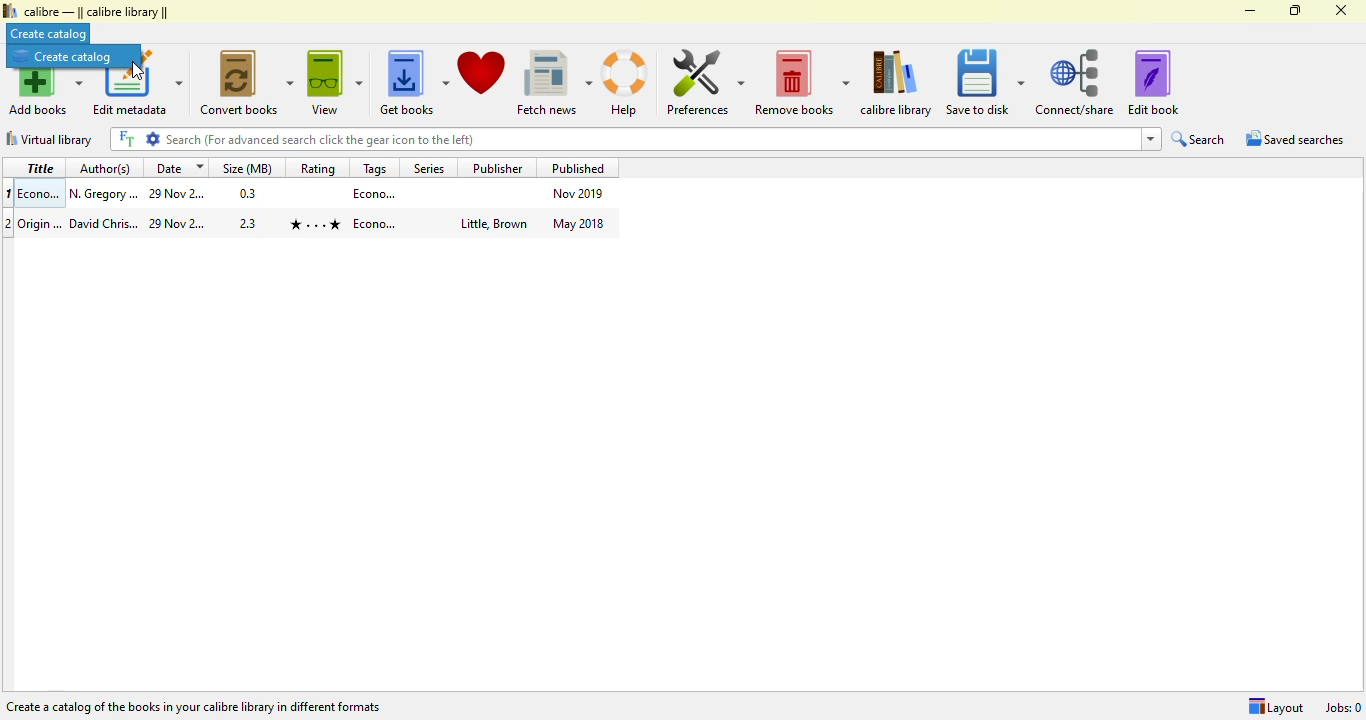  I want to click on Jobs: 0, so click(1339, 706).